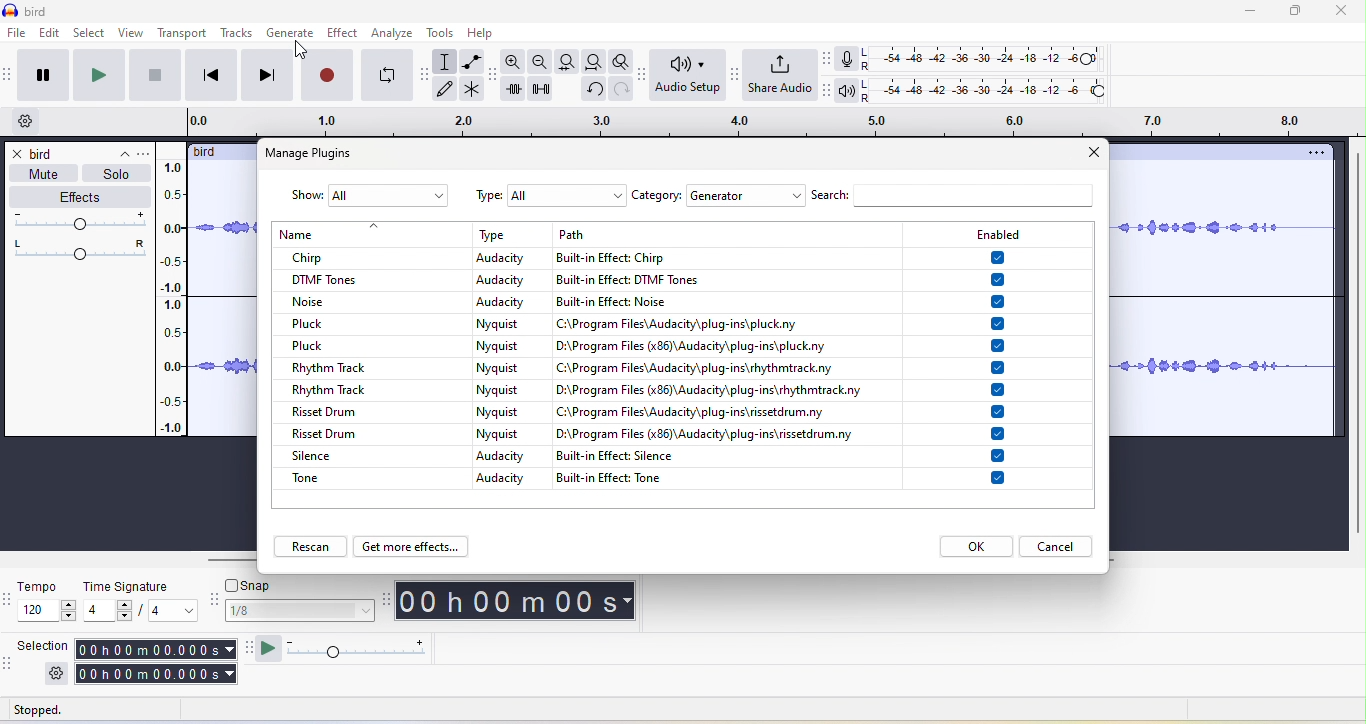 The width and height of the screenshot is (1366, 724). Describe the element at coordinates (359, 256) in the screenshot. I see `chirp` at that location.